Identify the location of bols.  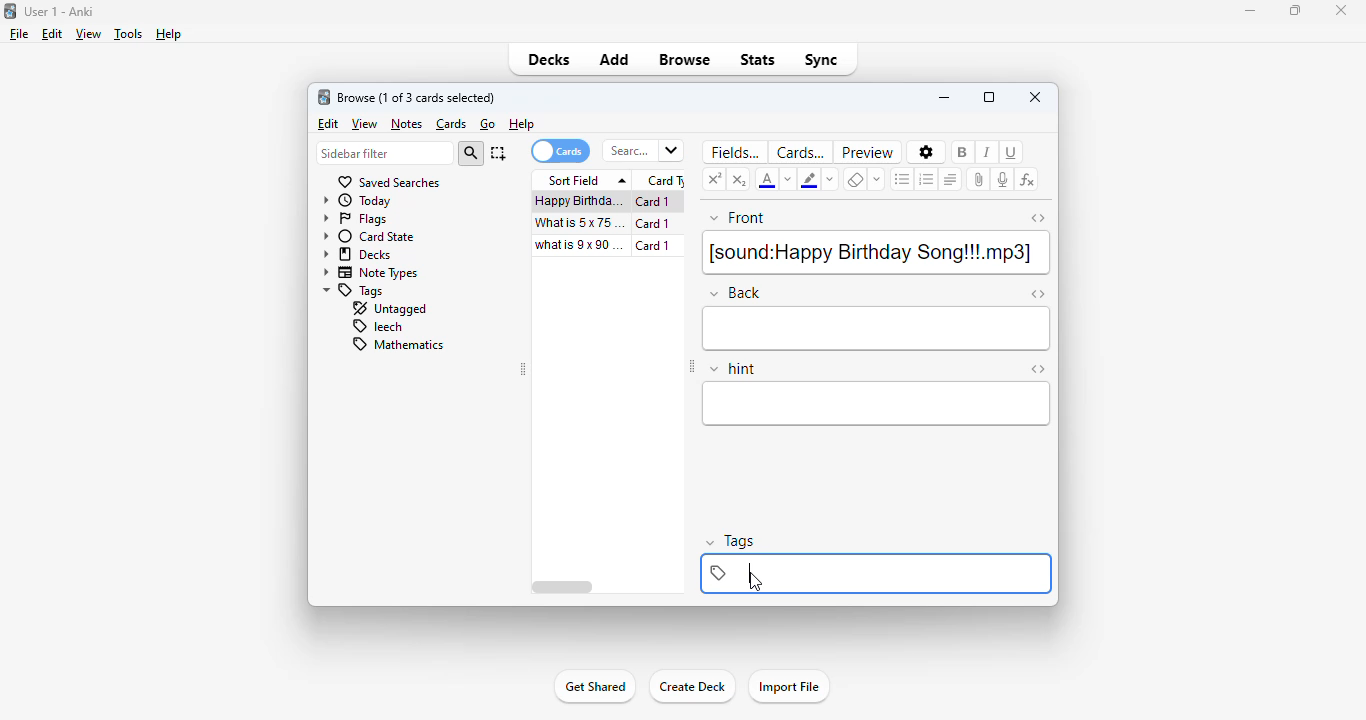
(964, 151).